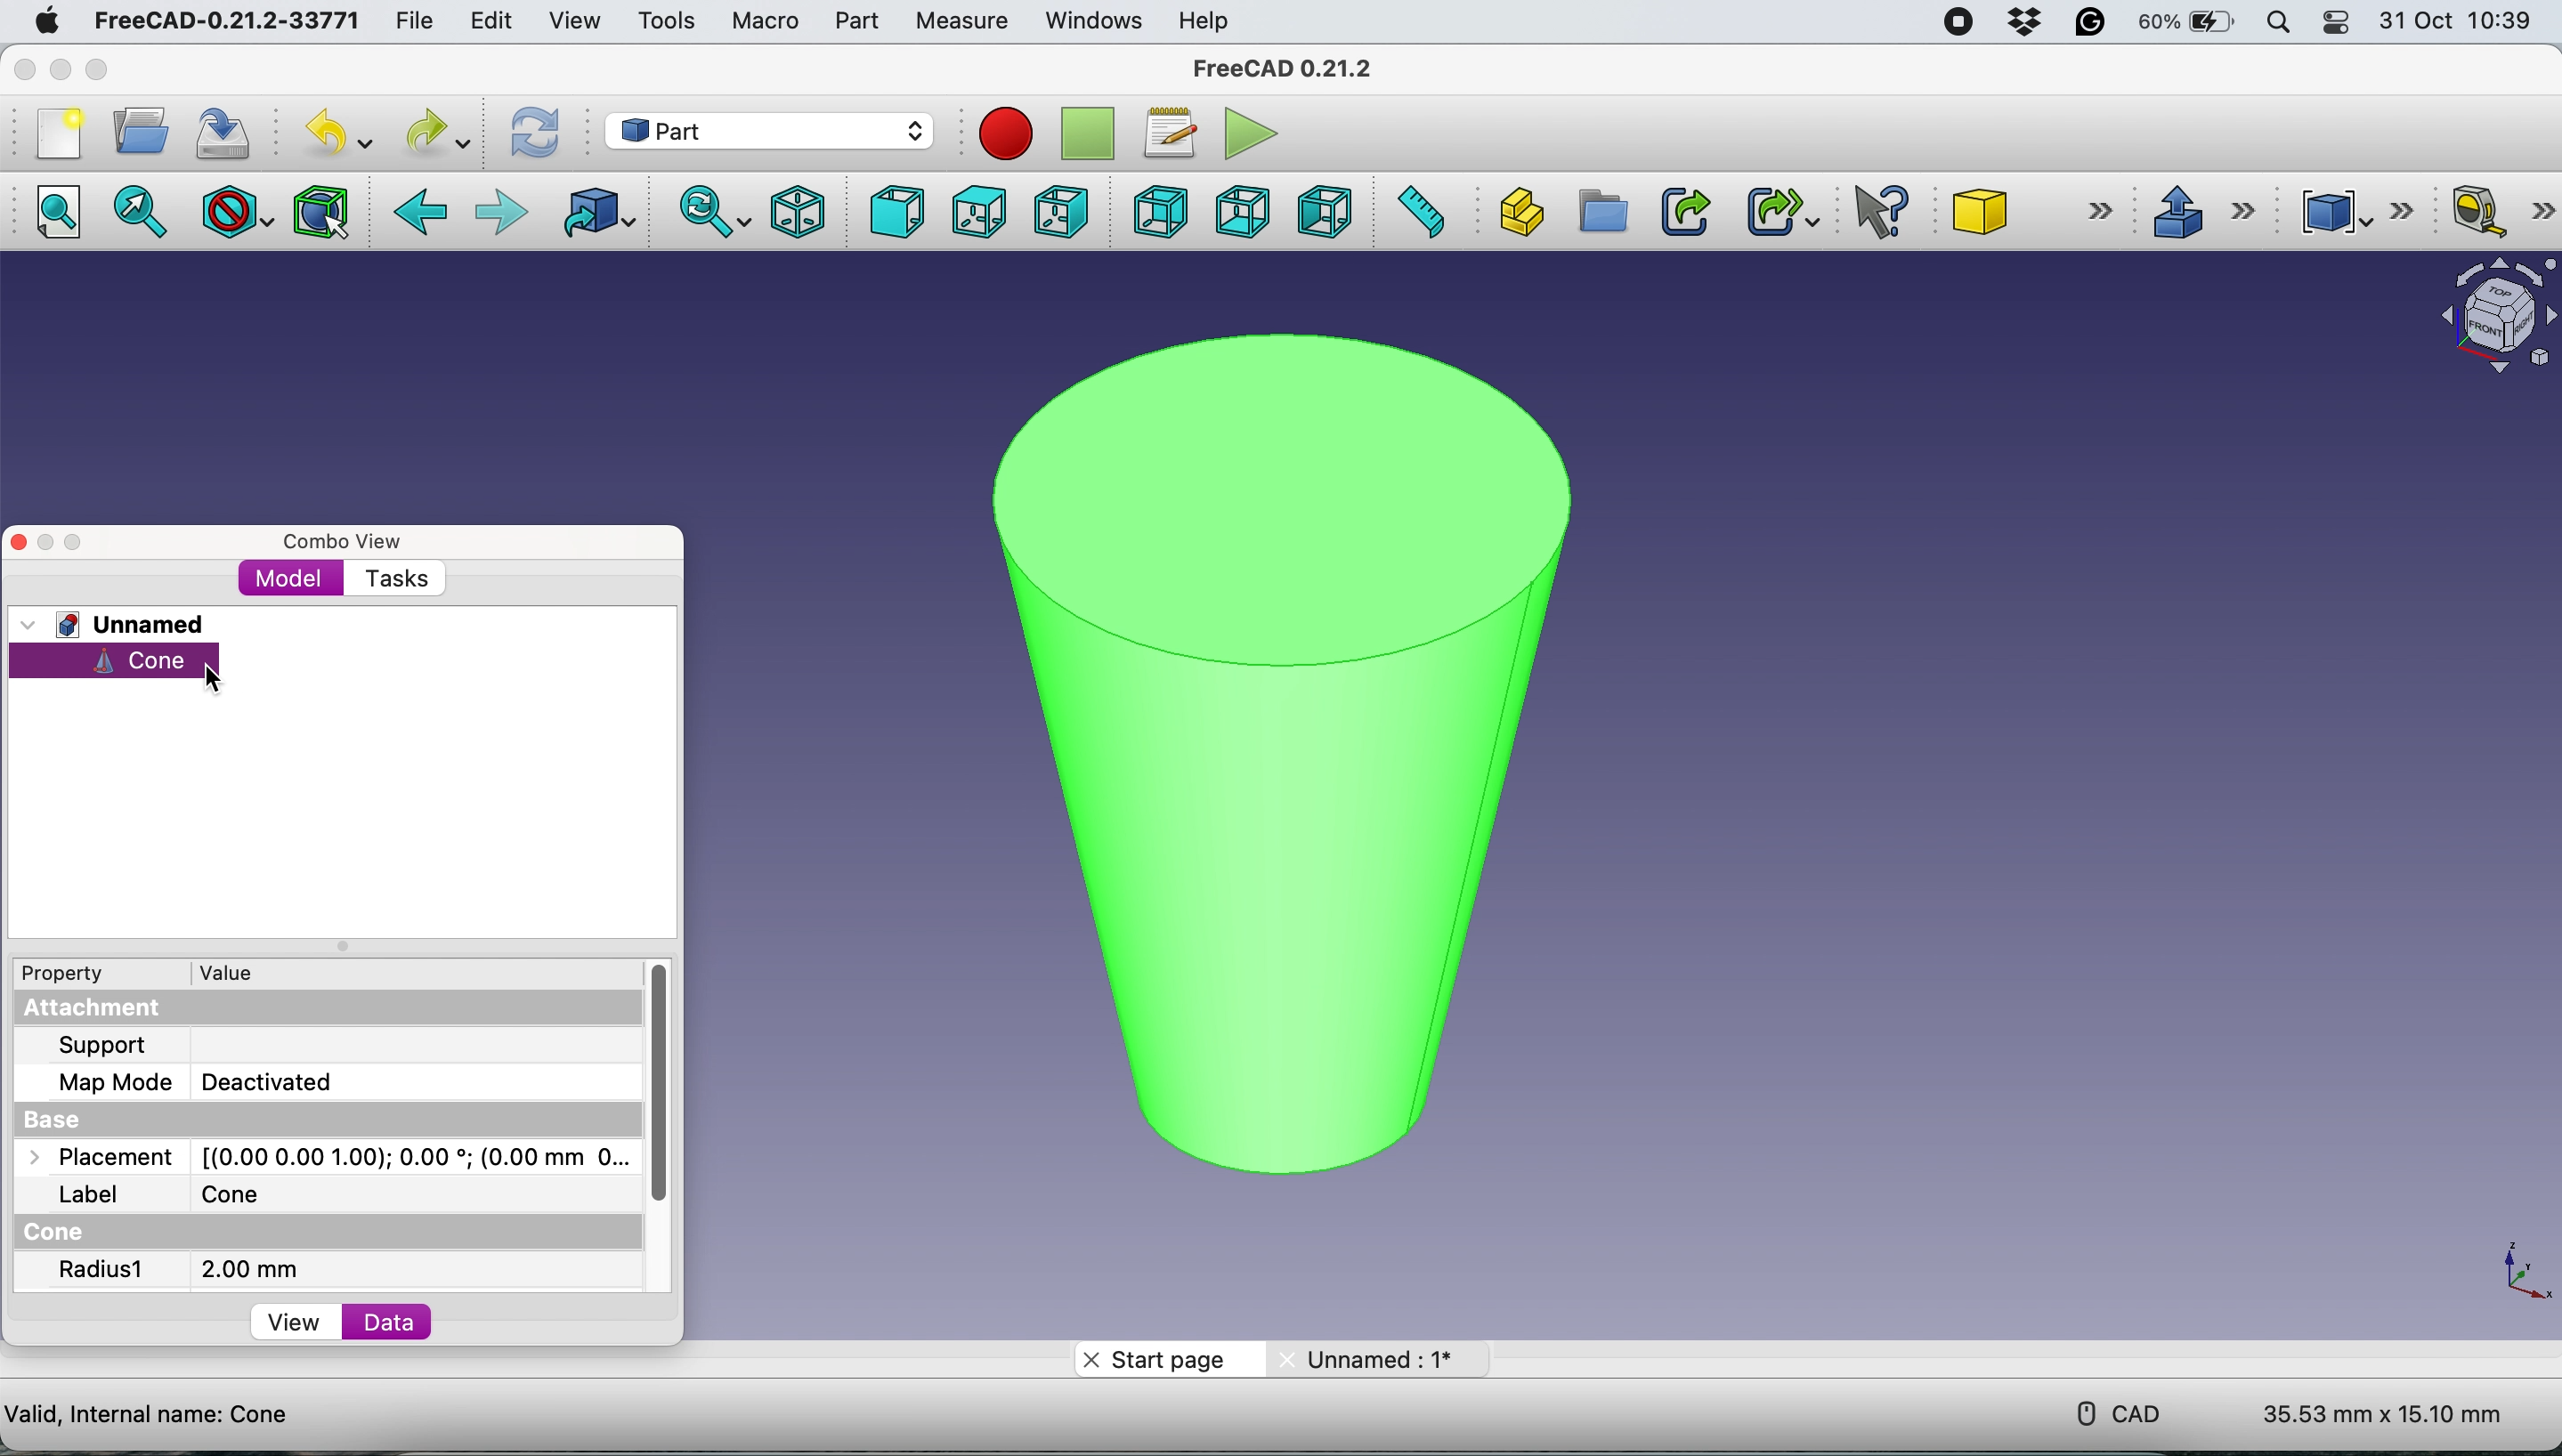 This screenshot has height=1456, width=2562. What do you see at coordinates (2511, 1271) in the screenshot?
I see `xy scale` at bounding box center [2511, 1271].